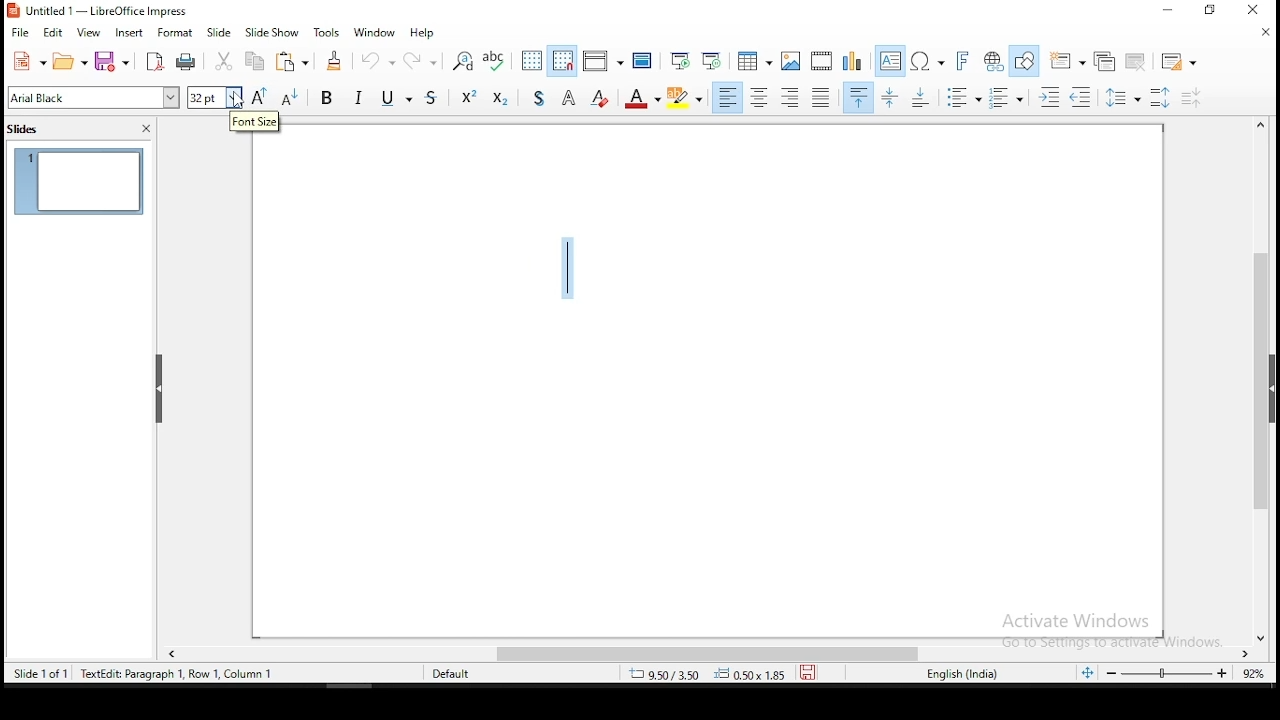 This screenshot has width=1280, height=720. Describe the element at coordinates (90, 34) in the screenshot. I see `view` at that location.